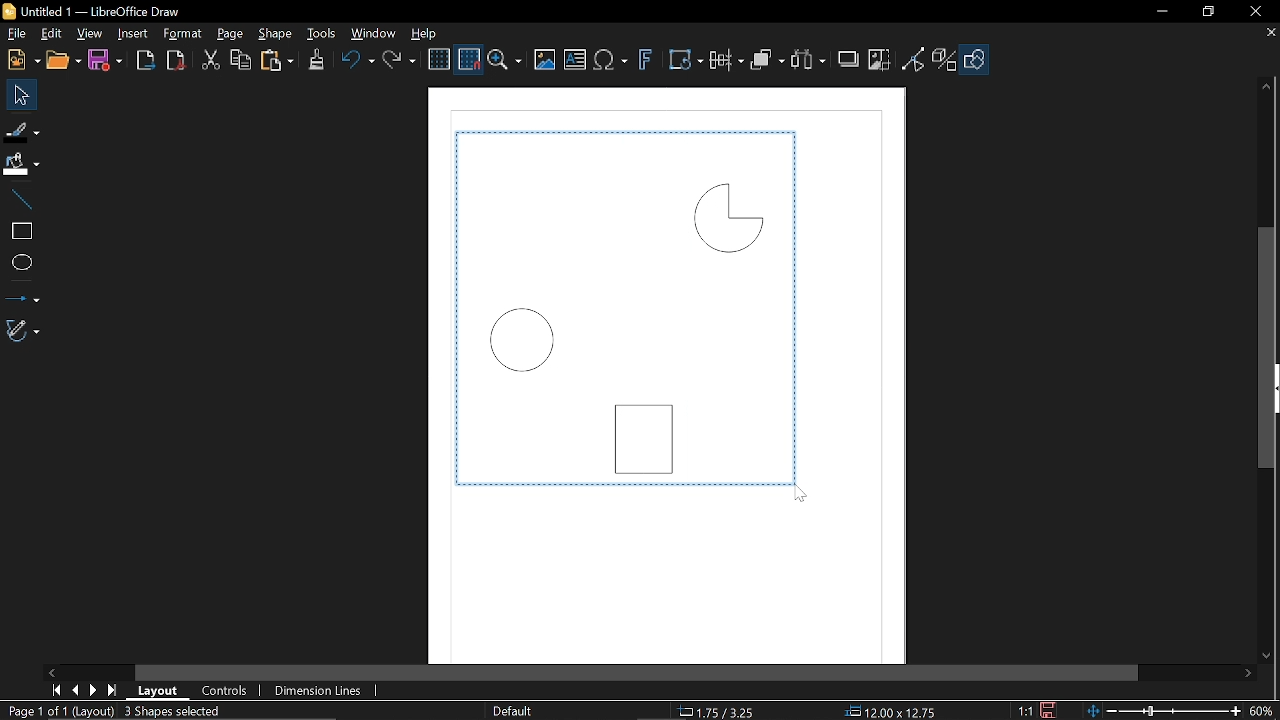  Describe the element at coordinates (114, 690) in the screenshot. I see `last page` at that location.